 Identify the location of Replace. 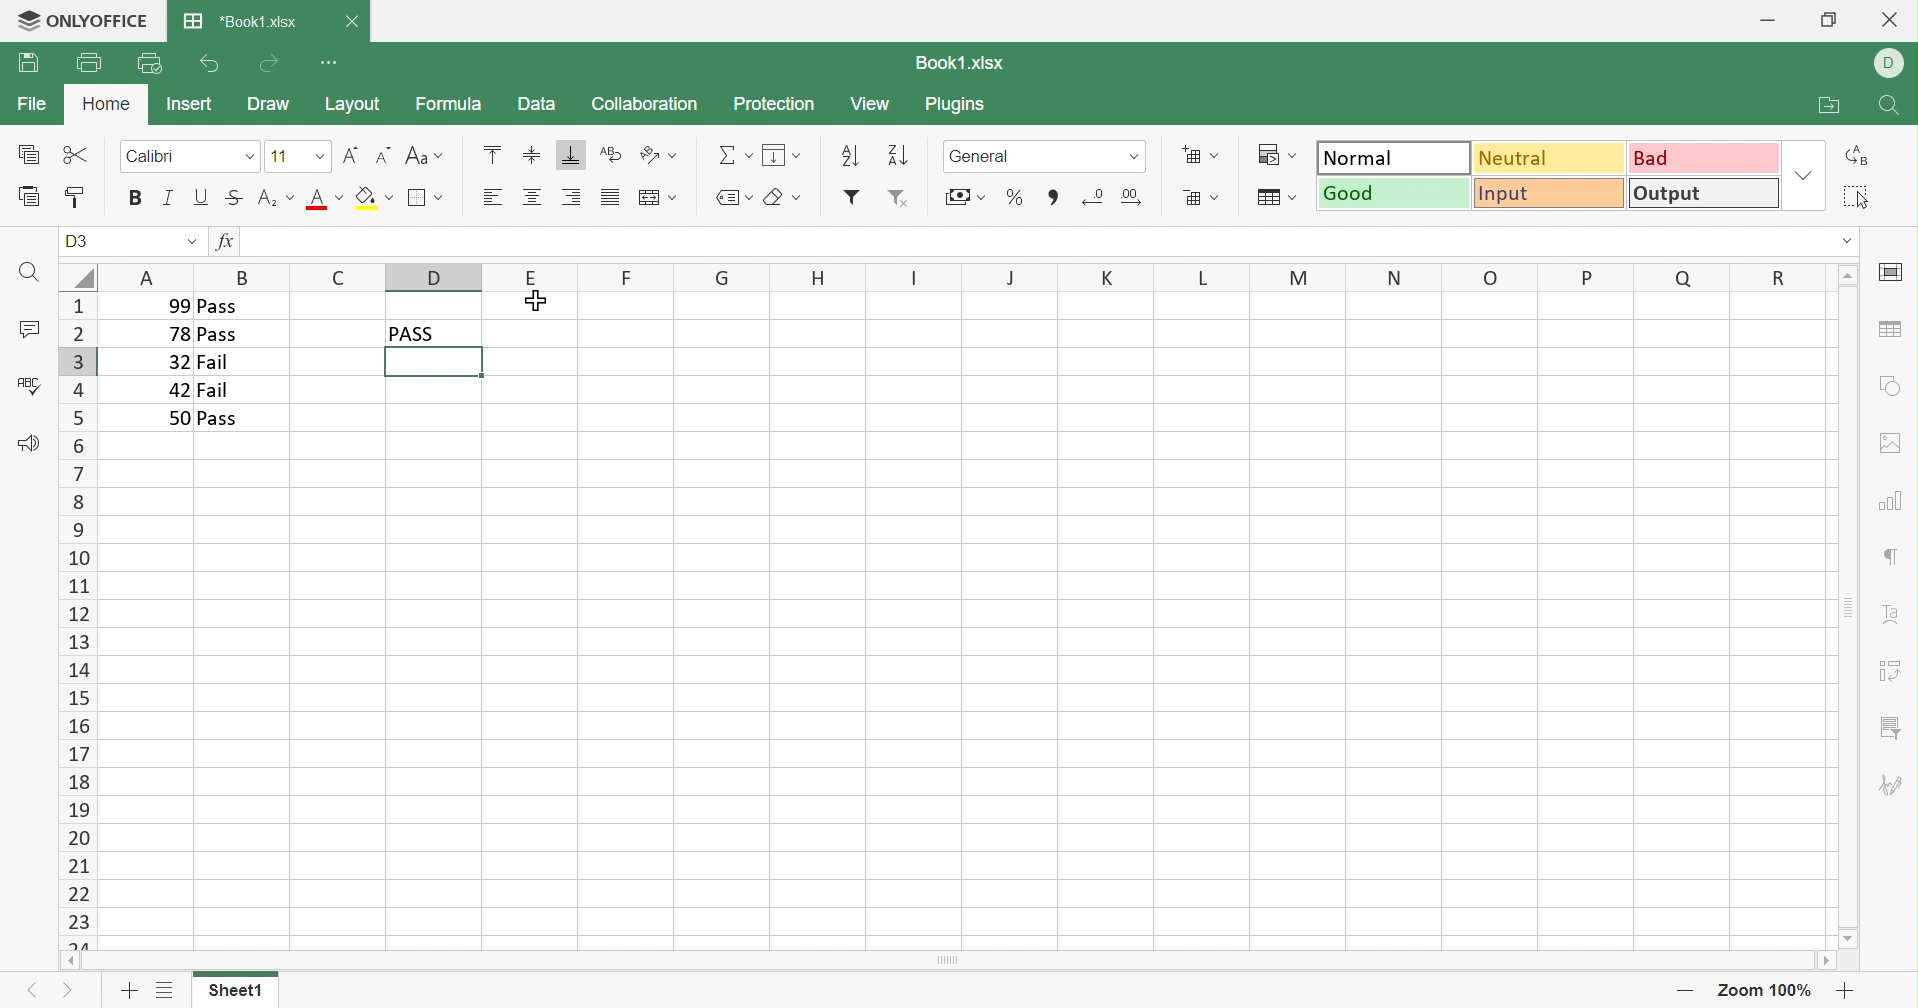
(1859, 156).